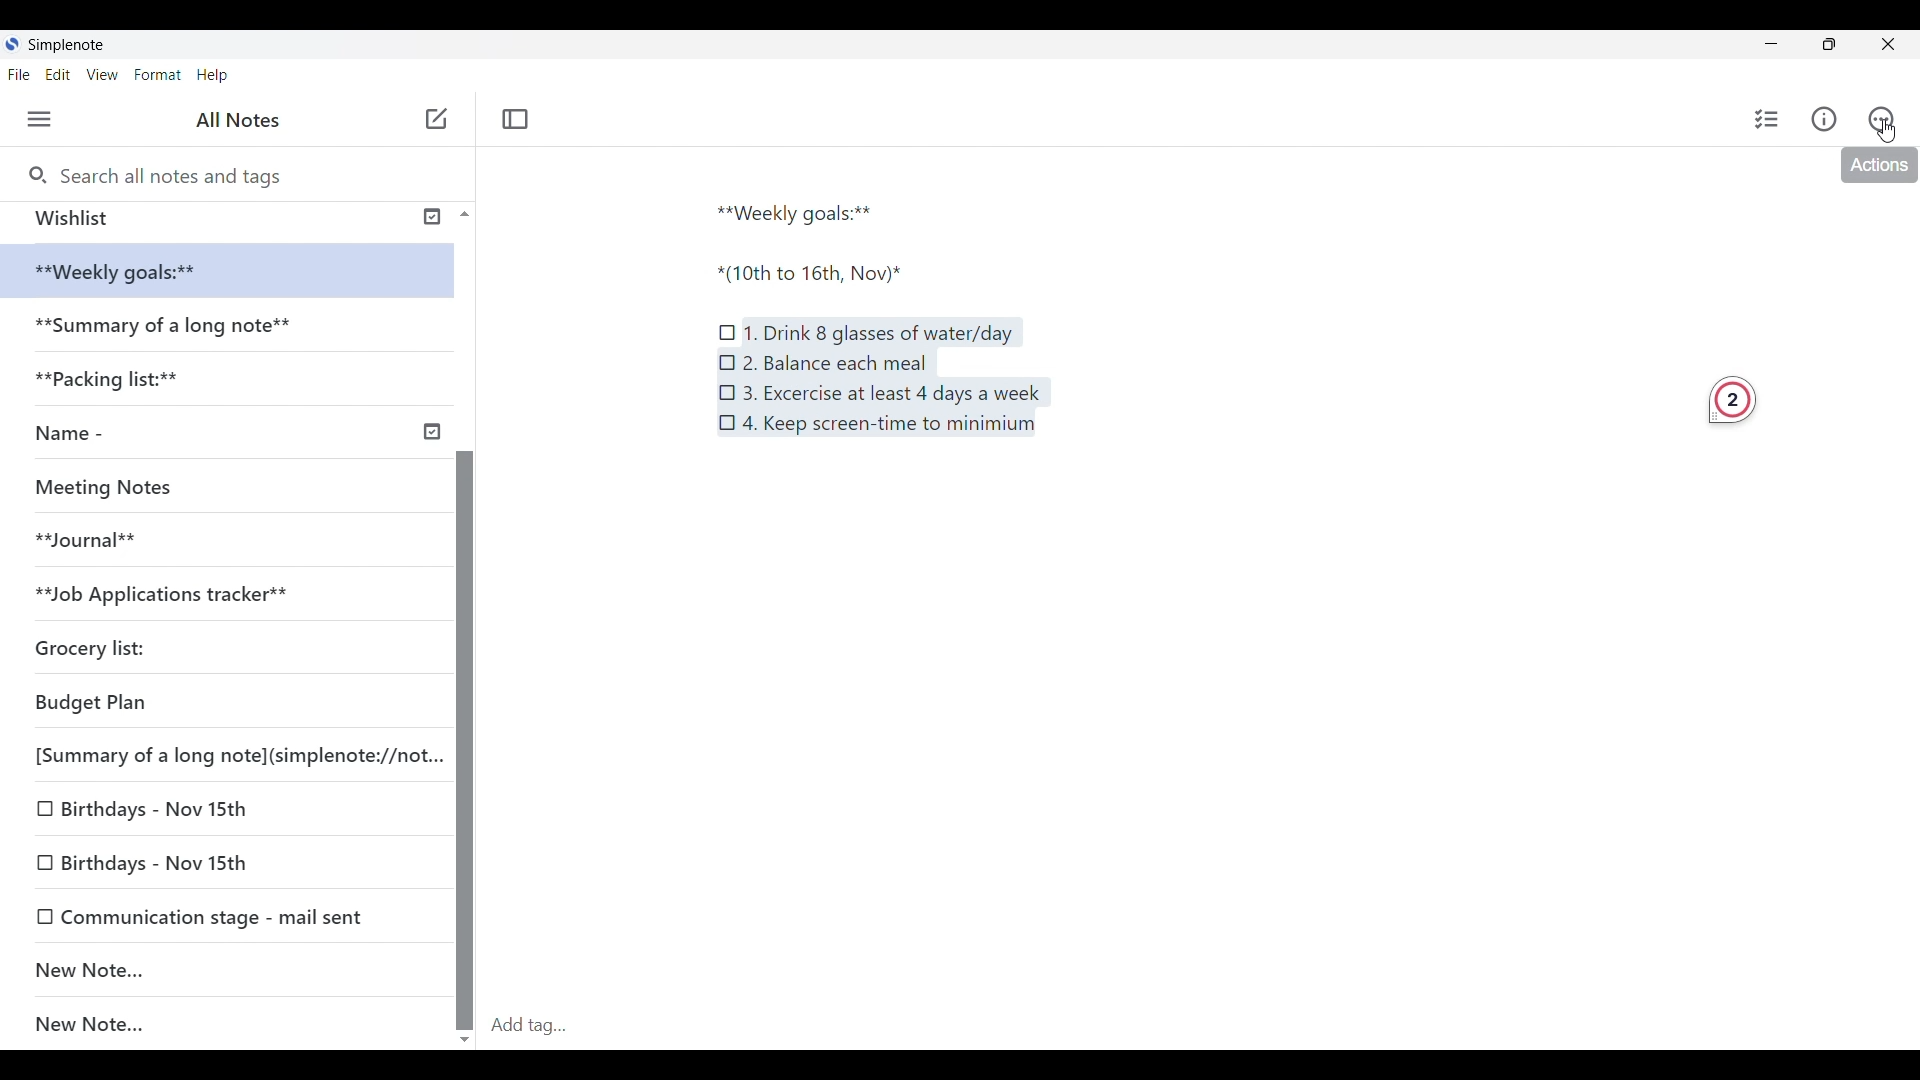  Describe the element at coordinates (158, 74) in the screenshot. I see `Format` at that location.